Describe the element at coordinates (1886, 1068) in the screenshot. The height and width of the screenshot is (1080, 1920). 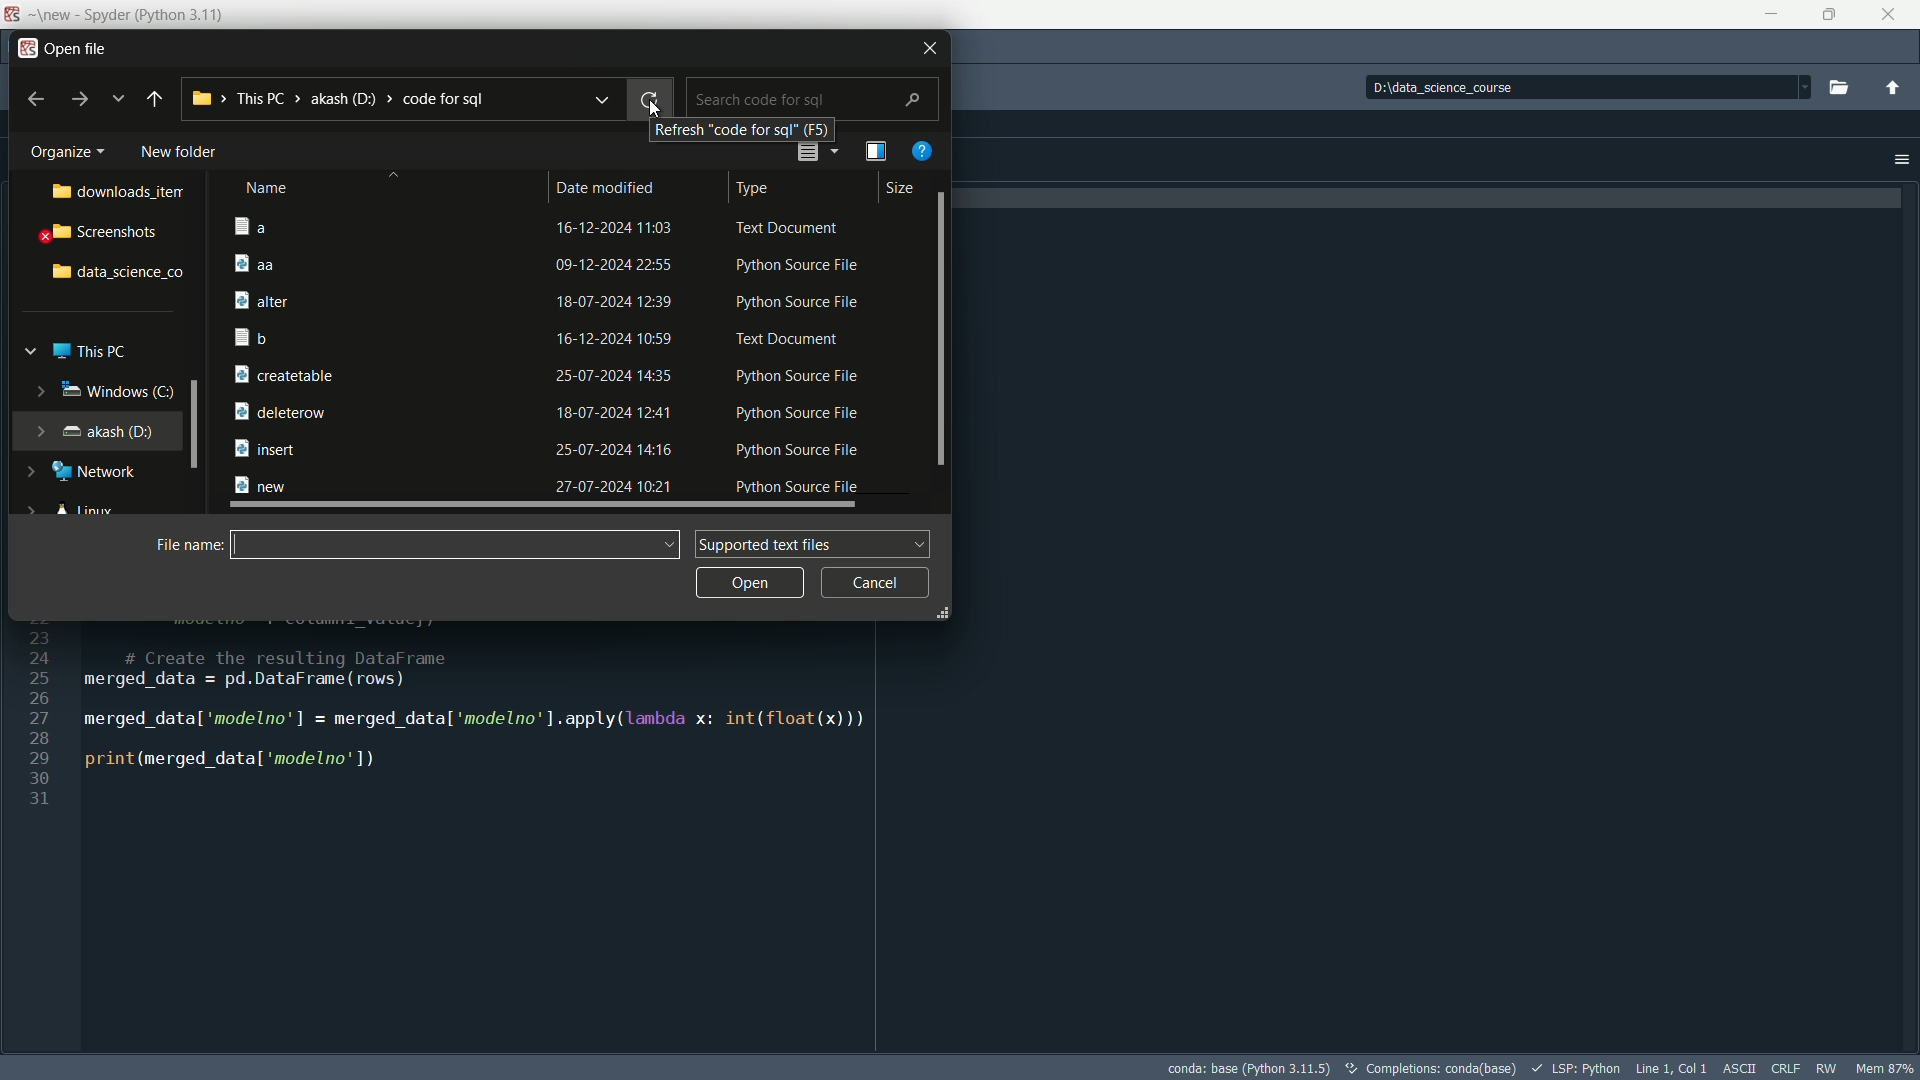
I see `memory usage` at that location.